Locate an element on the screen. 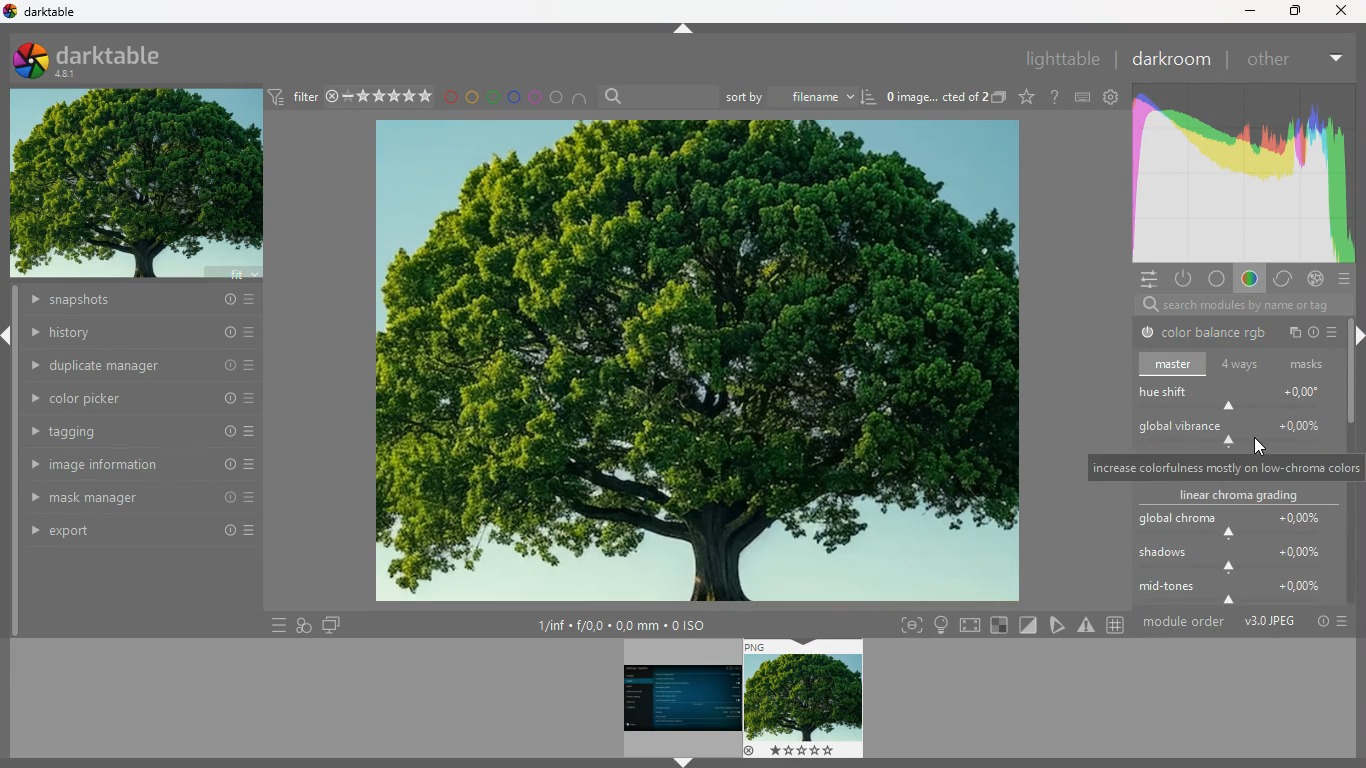 The width and height of the screenshot is (1366, 768). info is located at coordinates (1316, 335).